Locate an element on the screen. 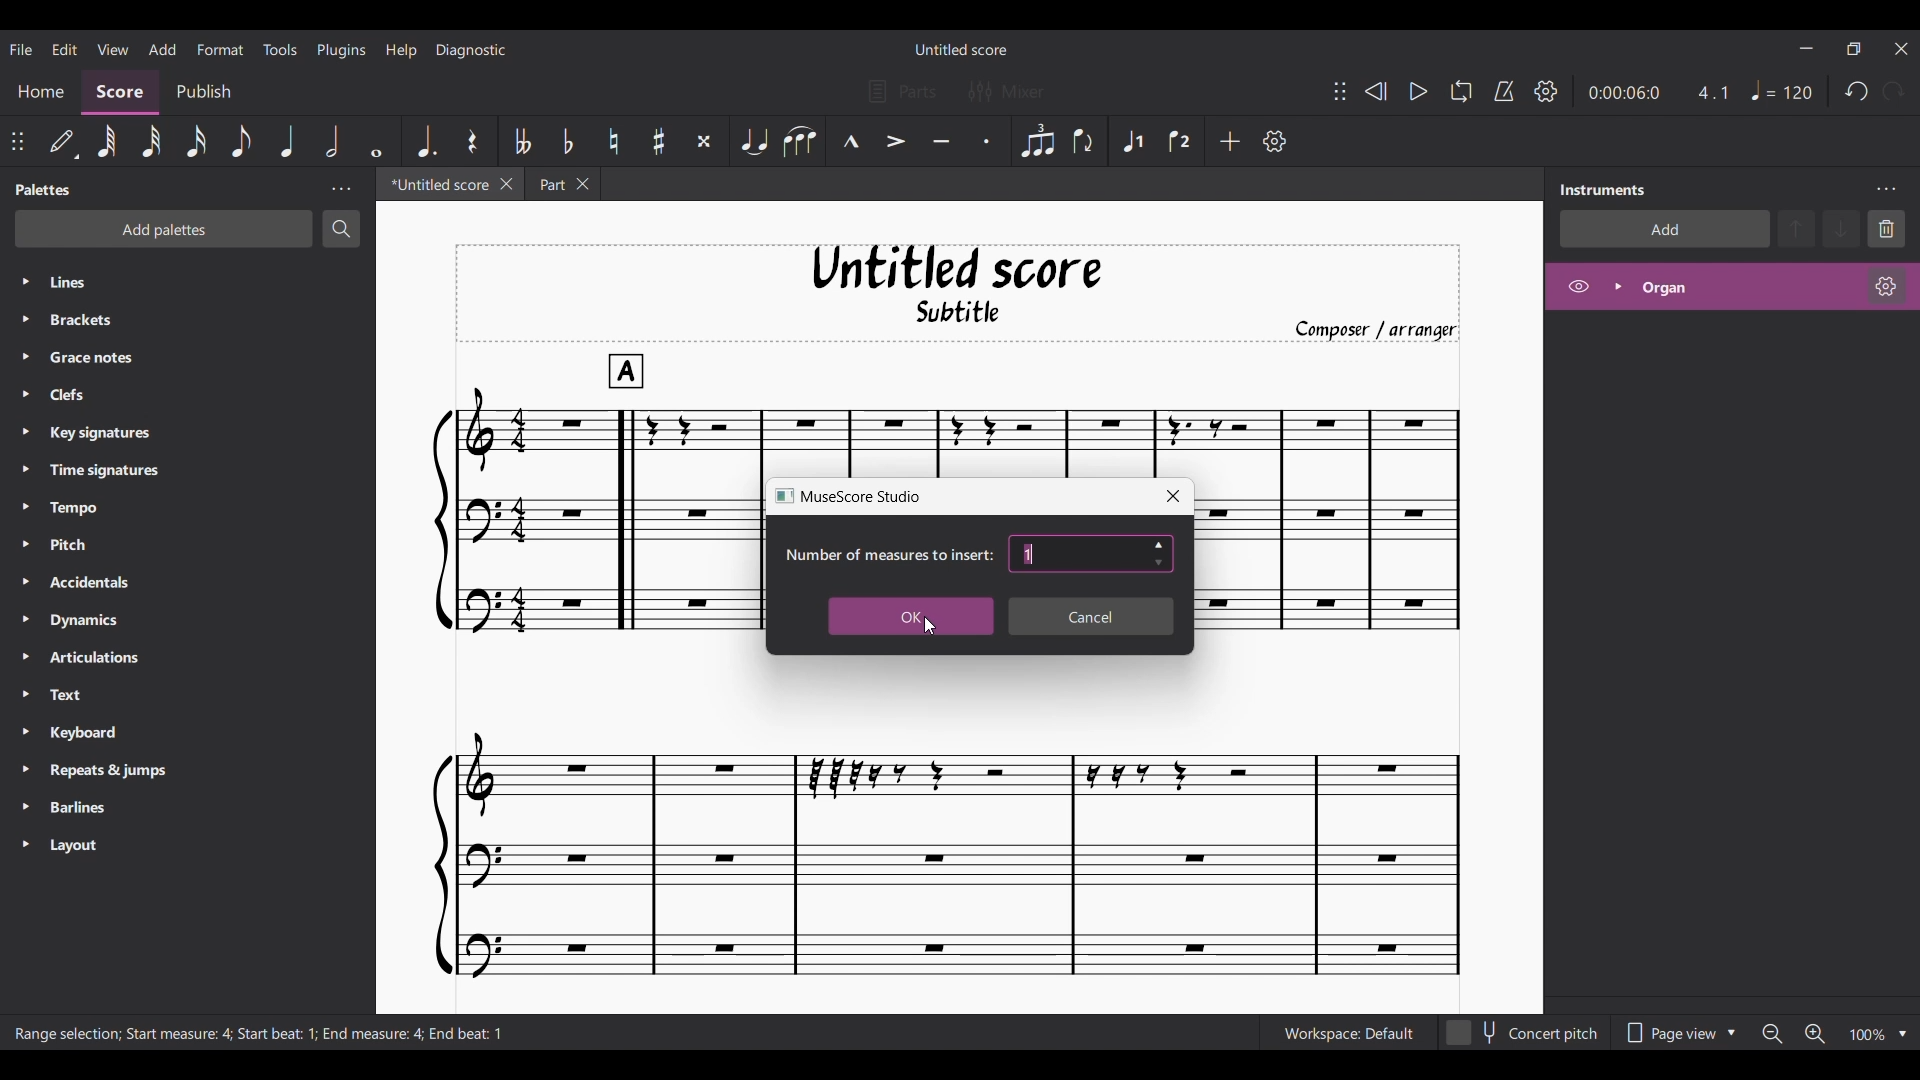  Search is located at coordinates (341, 230).